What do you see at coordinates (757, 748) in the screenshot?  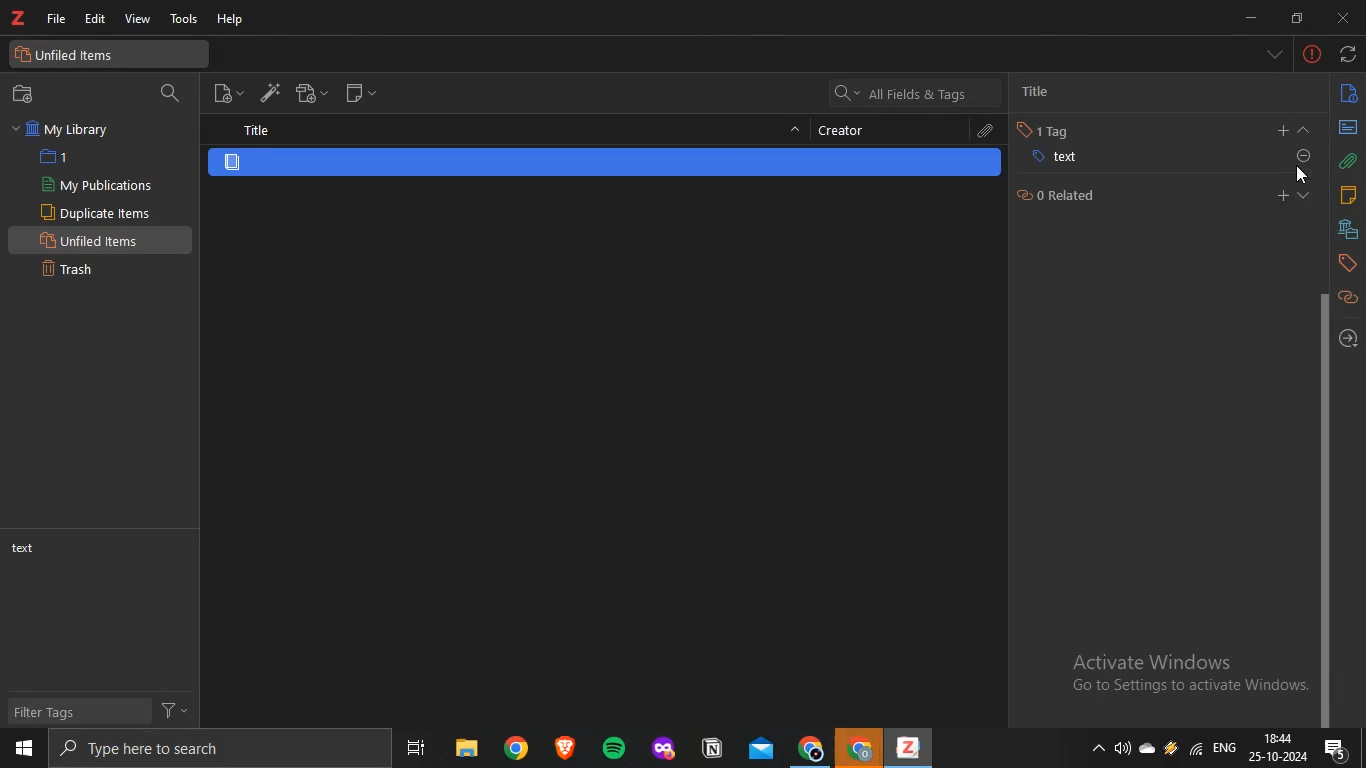 I see `mail` at bounding box center [757, 748].